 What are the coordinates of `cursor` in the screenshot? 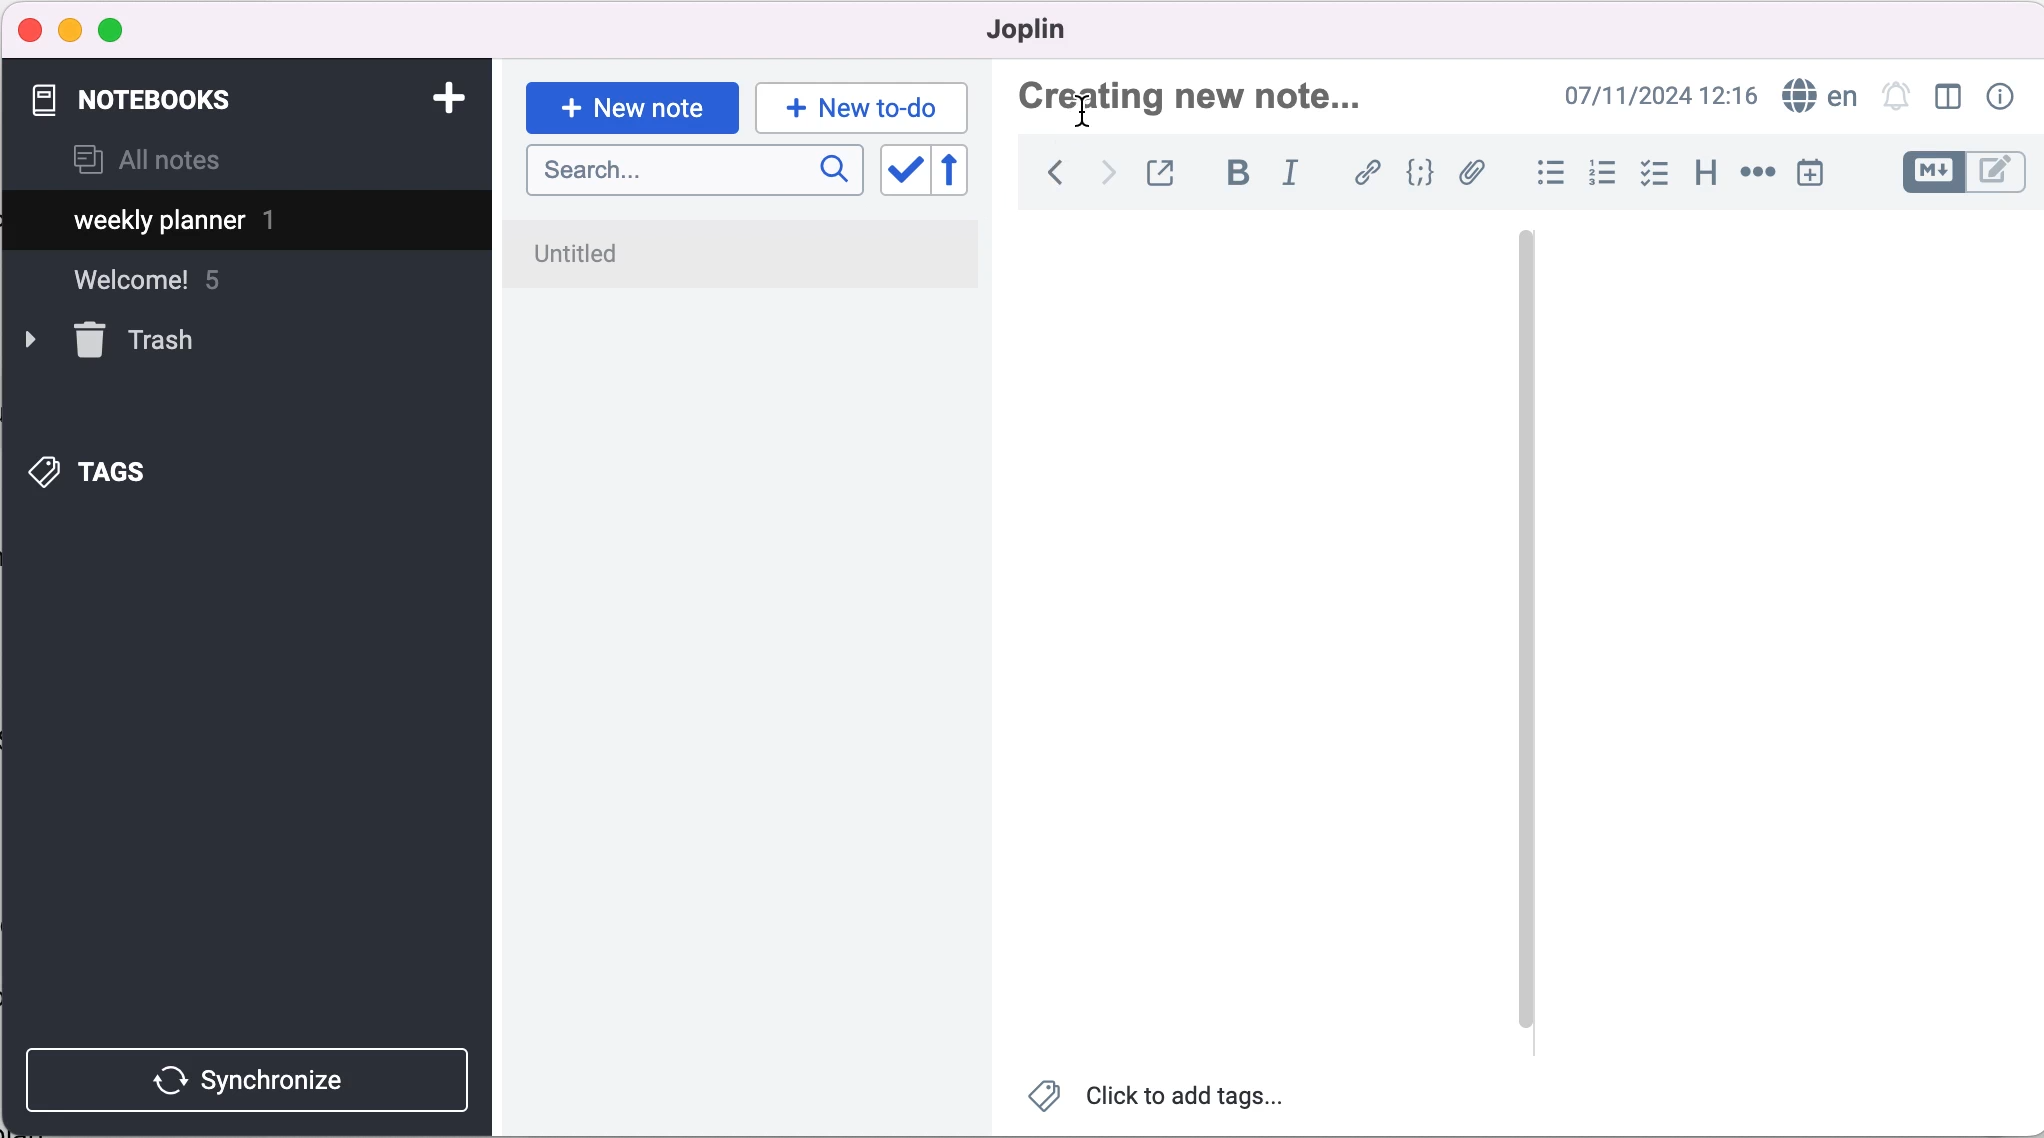 It's located at (1085, 112).